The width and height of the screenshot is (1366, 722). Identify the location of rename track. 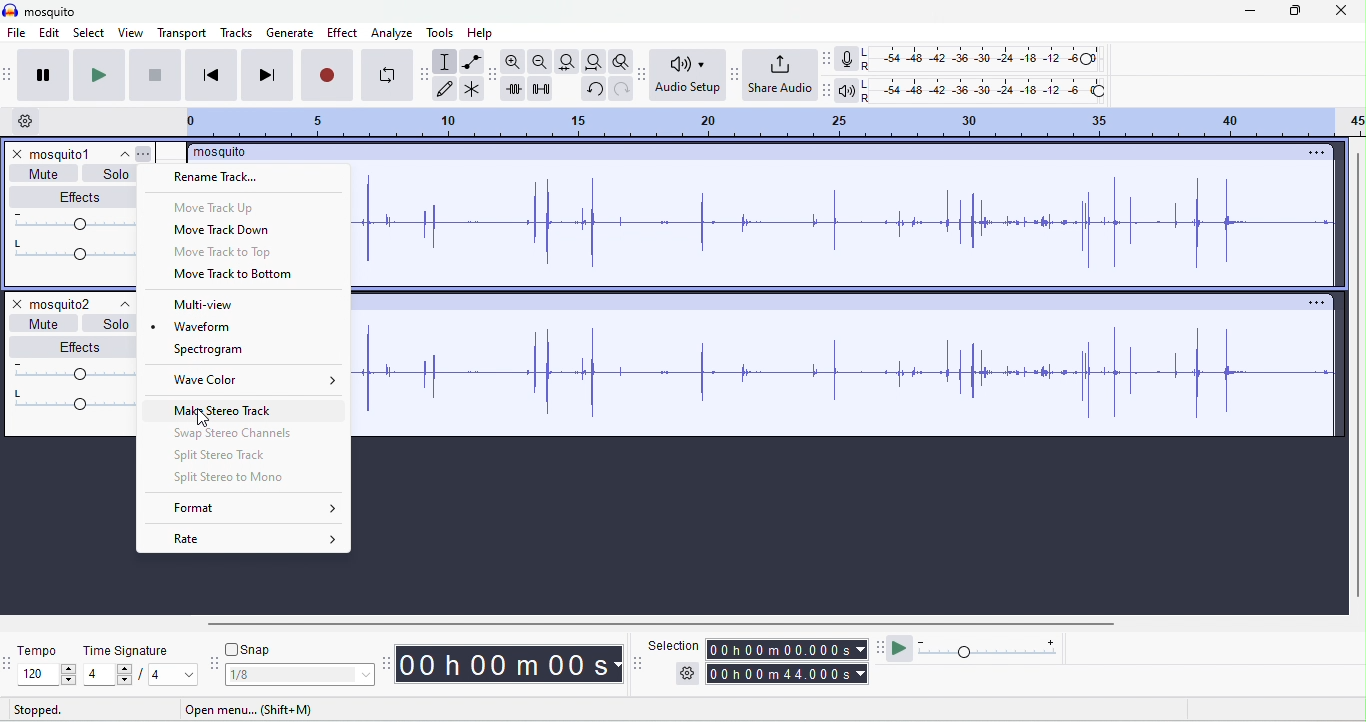
(215, 176).